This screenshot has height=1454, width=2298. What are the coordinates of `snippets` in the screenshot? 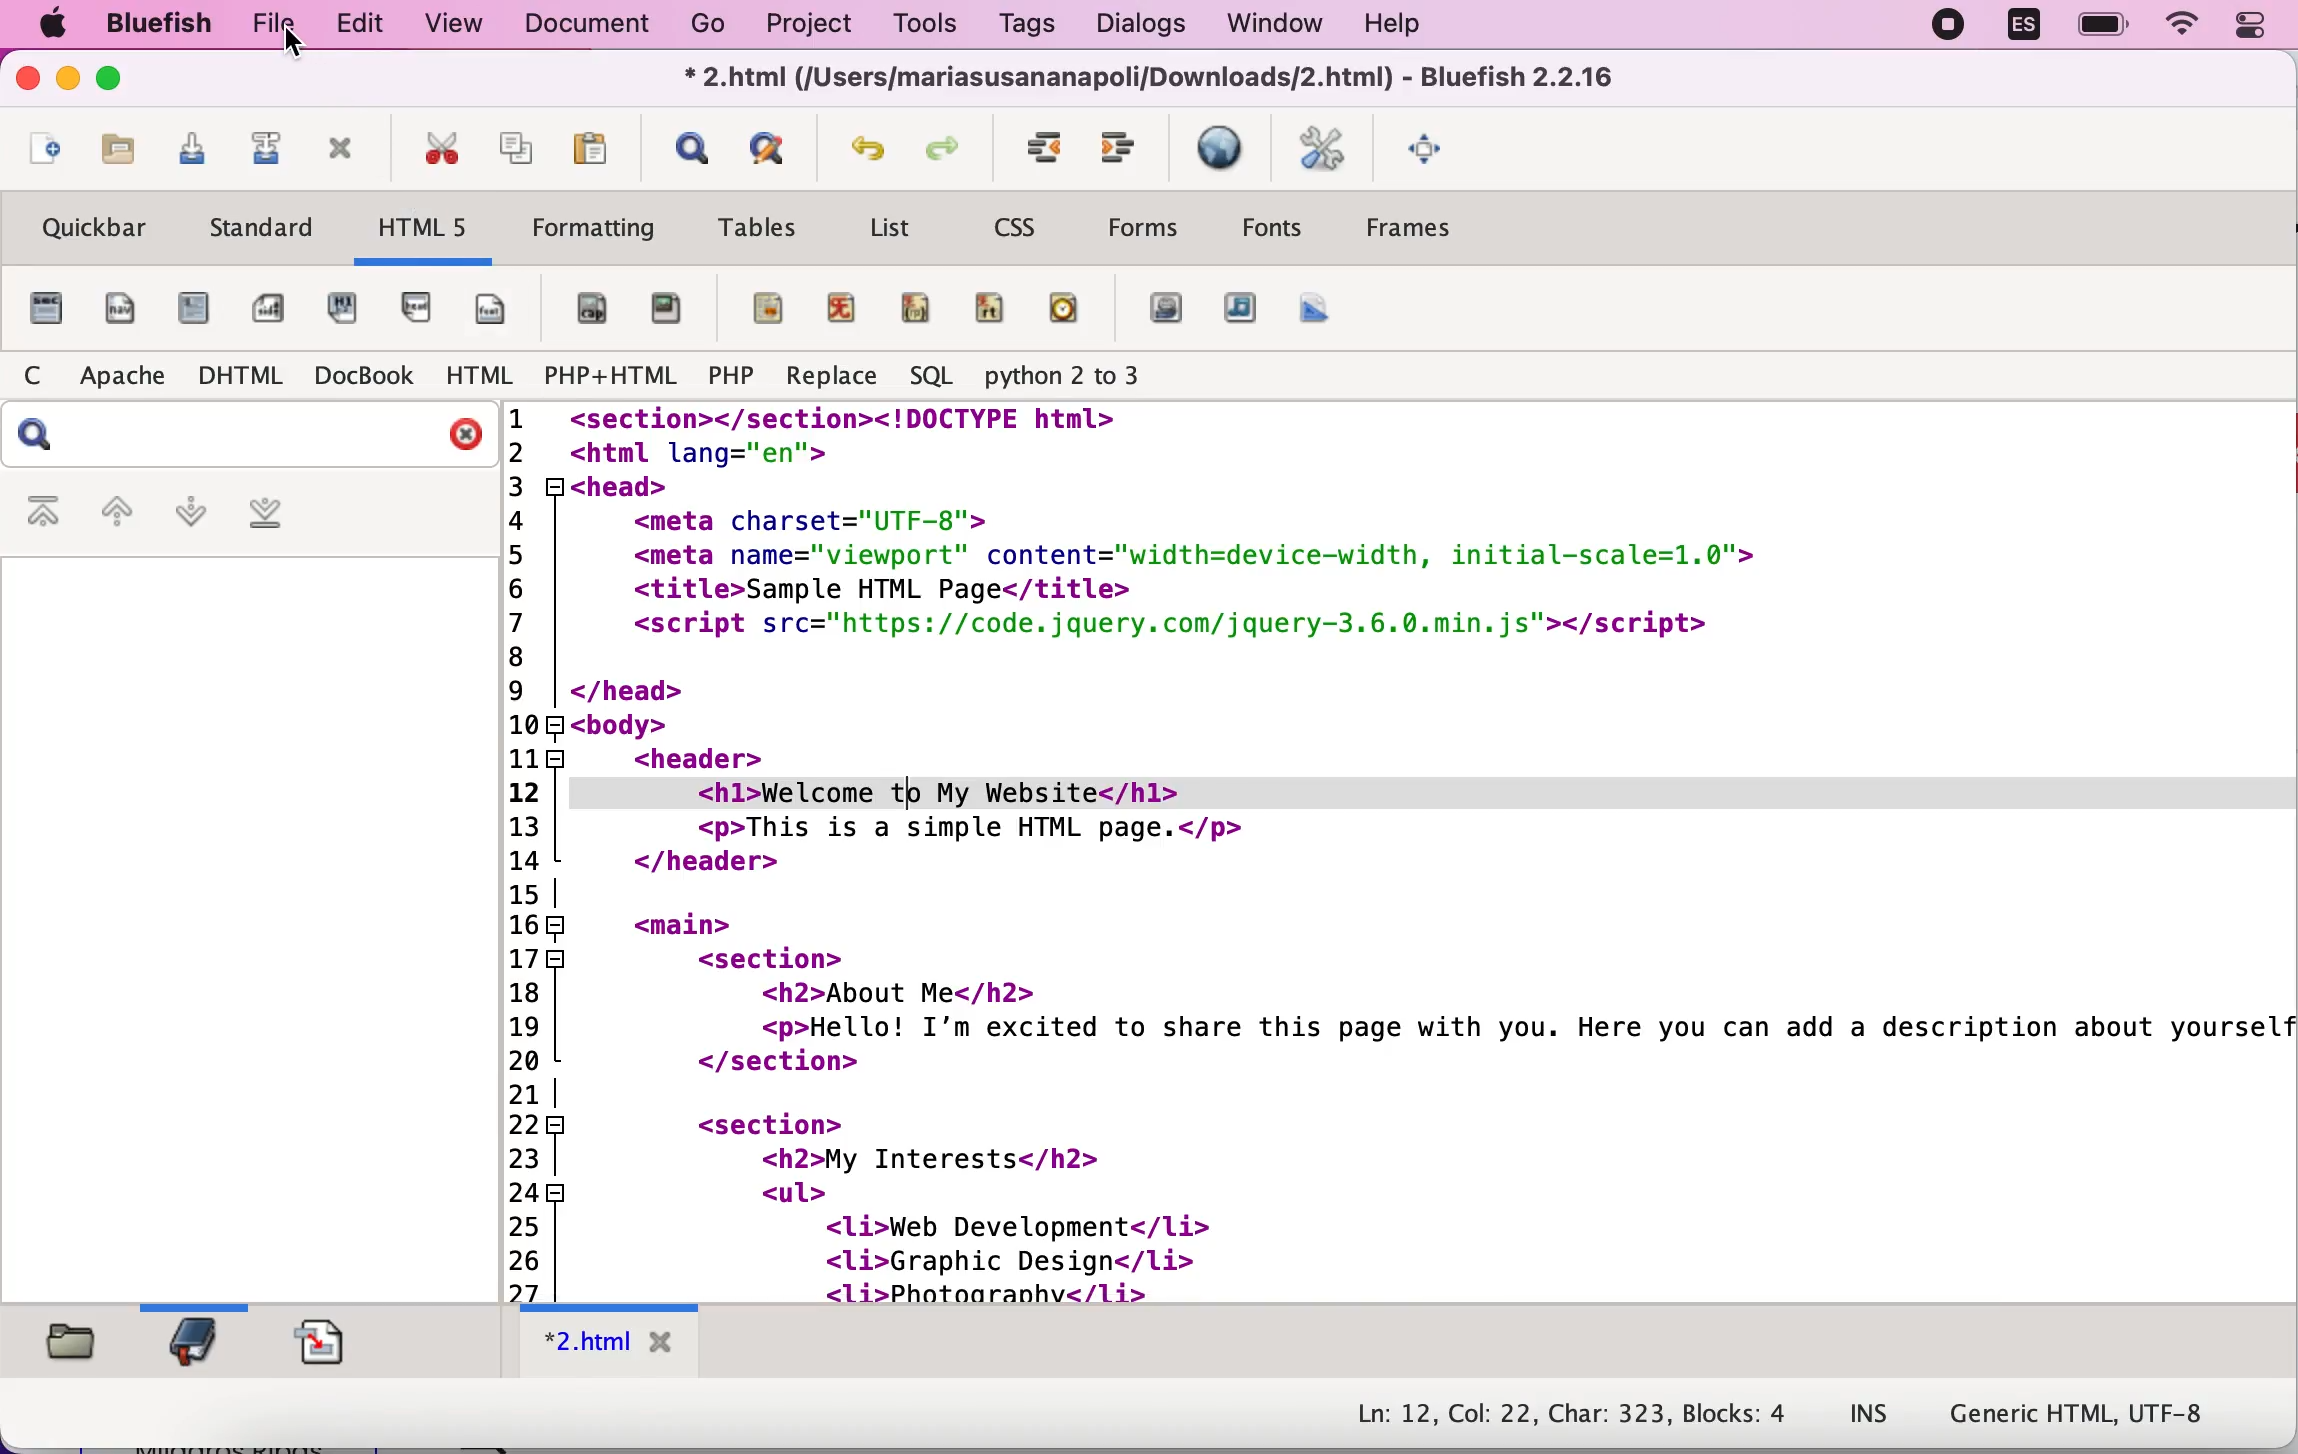 It's located at (335, 1344).